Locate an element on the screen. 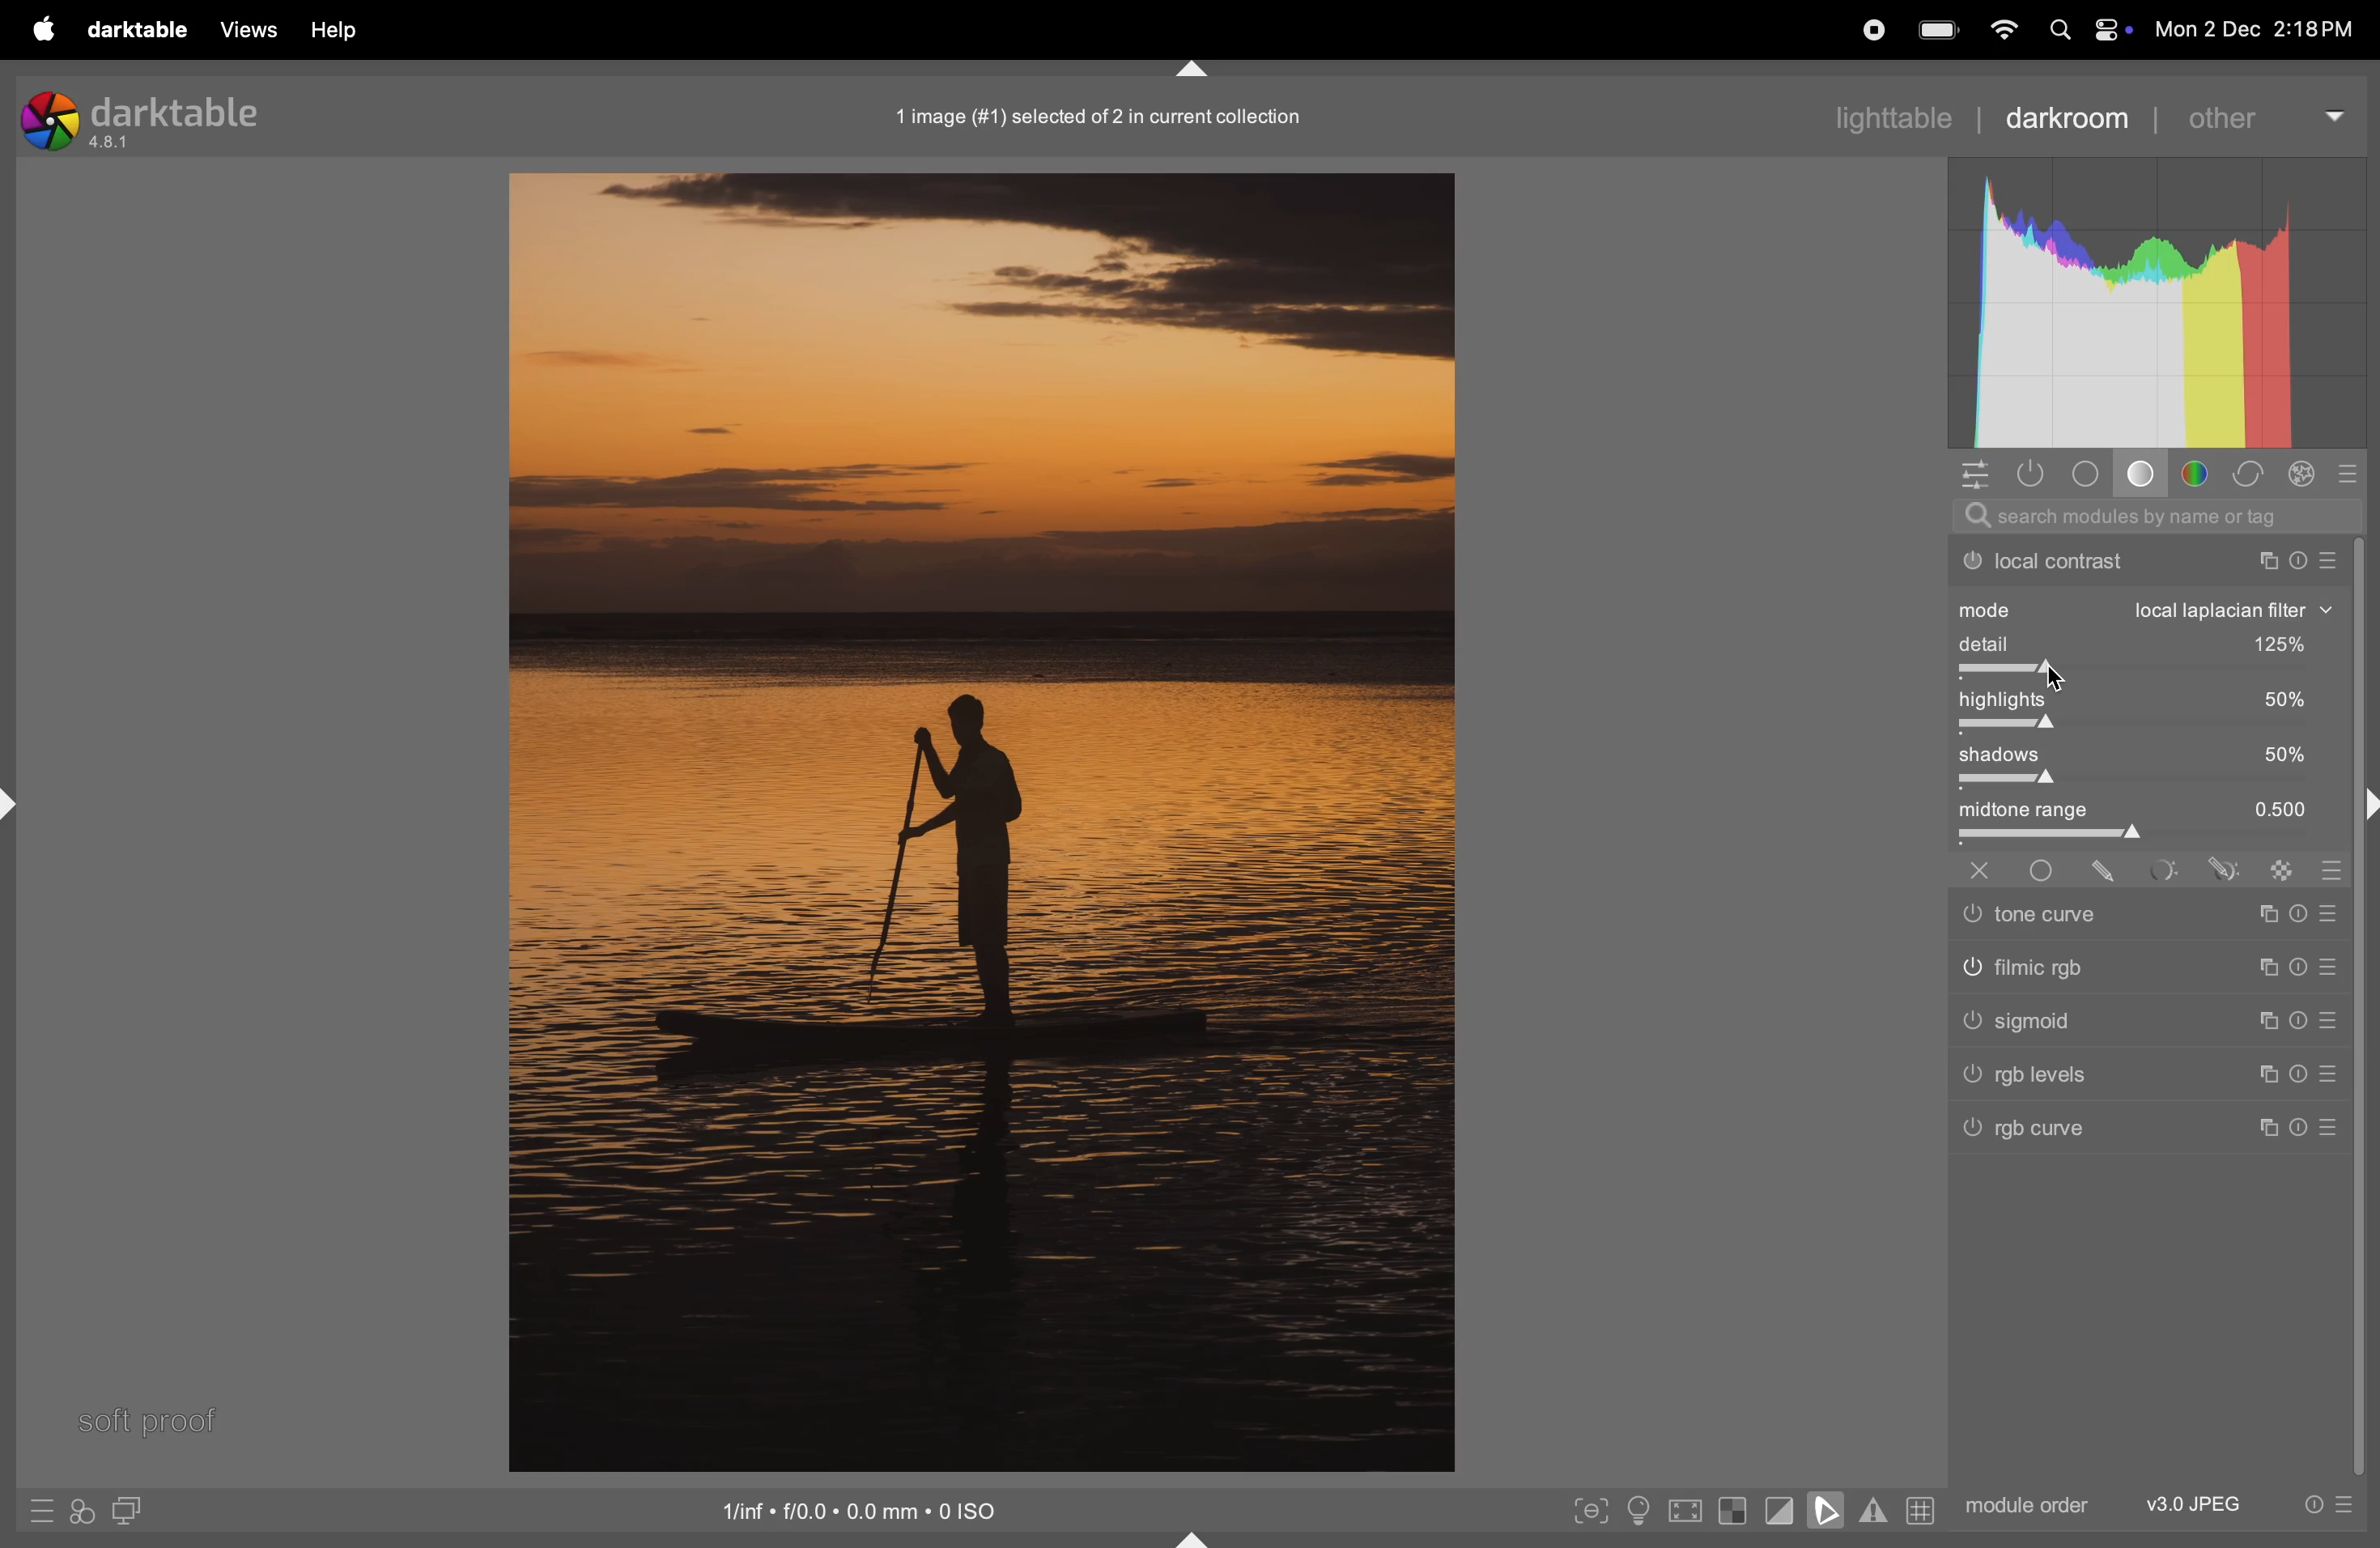   is located at coordinates (2303, 1128).